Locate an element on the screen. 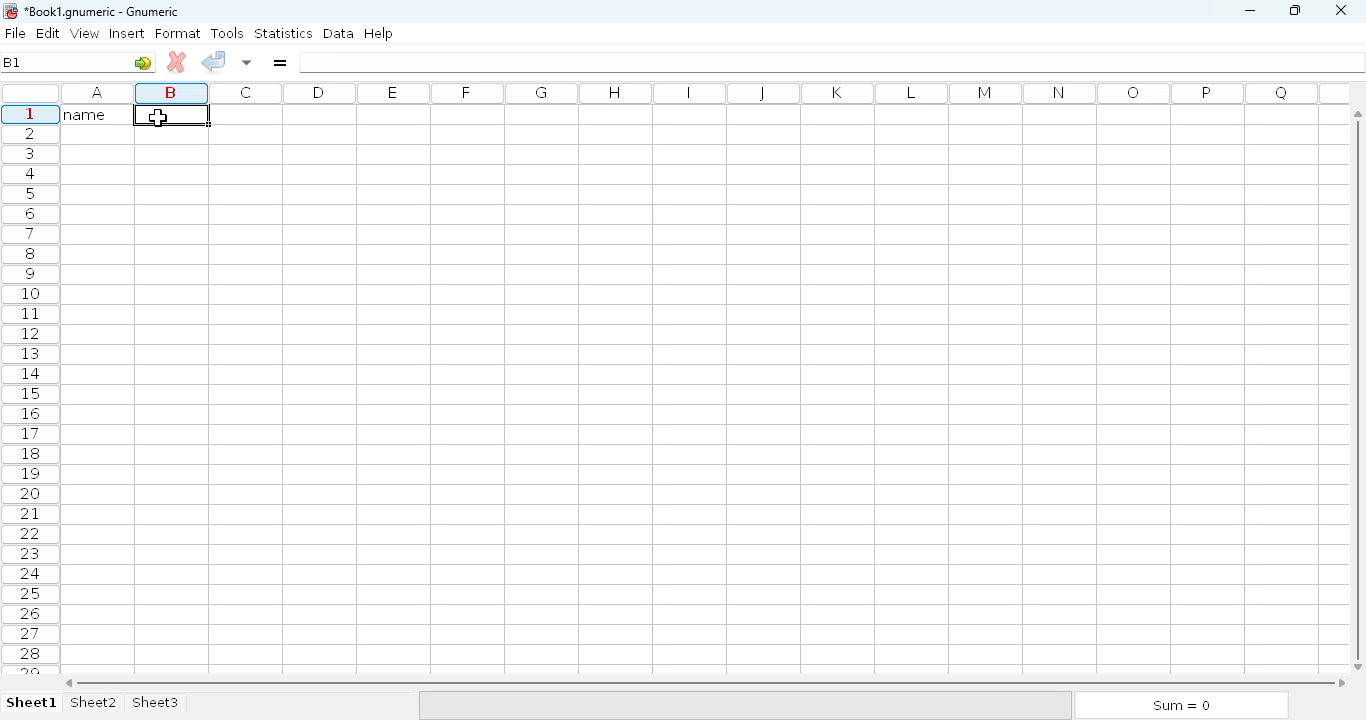  formula bar is located at coordinates (833, 62).